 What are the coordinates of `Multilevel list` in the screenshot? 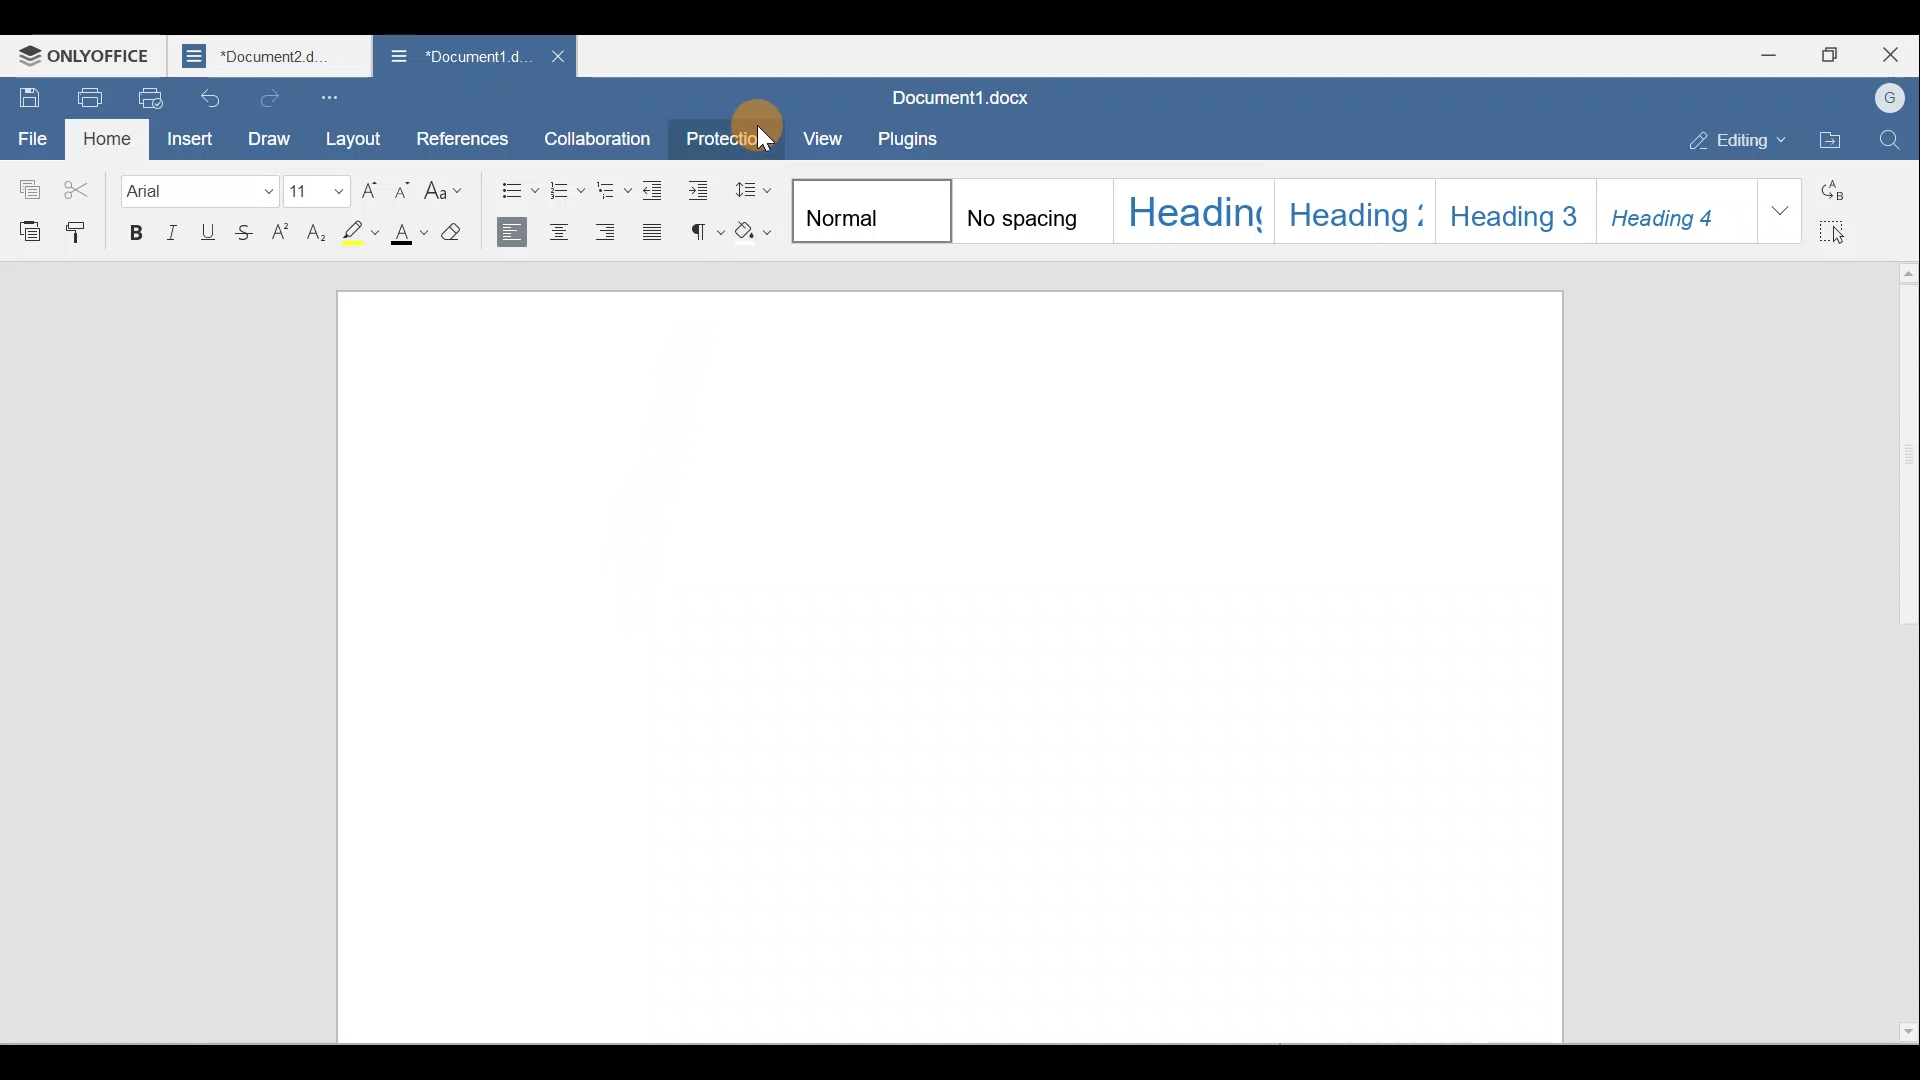 It's located at (616, 188).